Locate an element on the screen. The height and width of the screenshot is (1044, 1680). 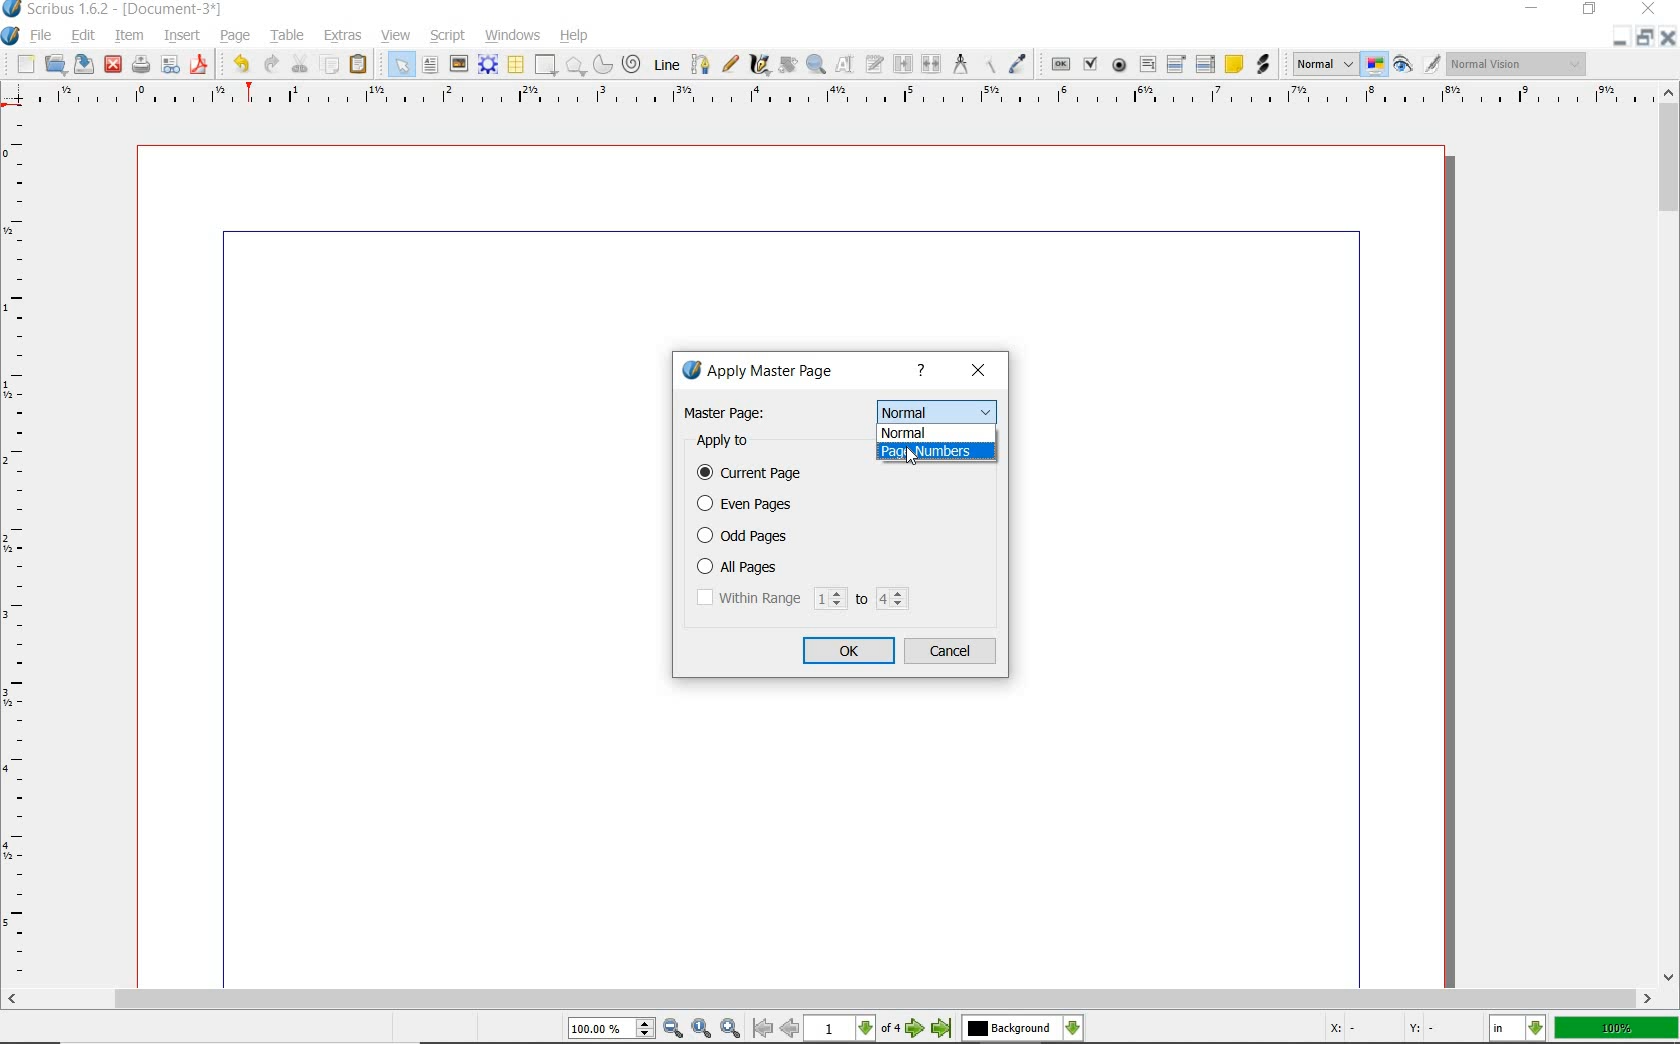
link annotation is located at coordinates (1263, 64).